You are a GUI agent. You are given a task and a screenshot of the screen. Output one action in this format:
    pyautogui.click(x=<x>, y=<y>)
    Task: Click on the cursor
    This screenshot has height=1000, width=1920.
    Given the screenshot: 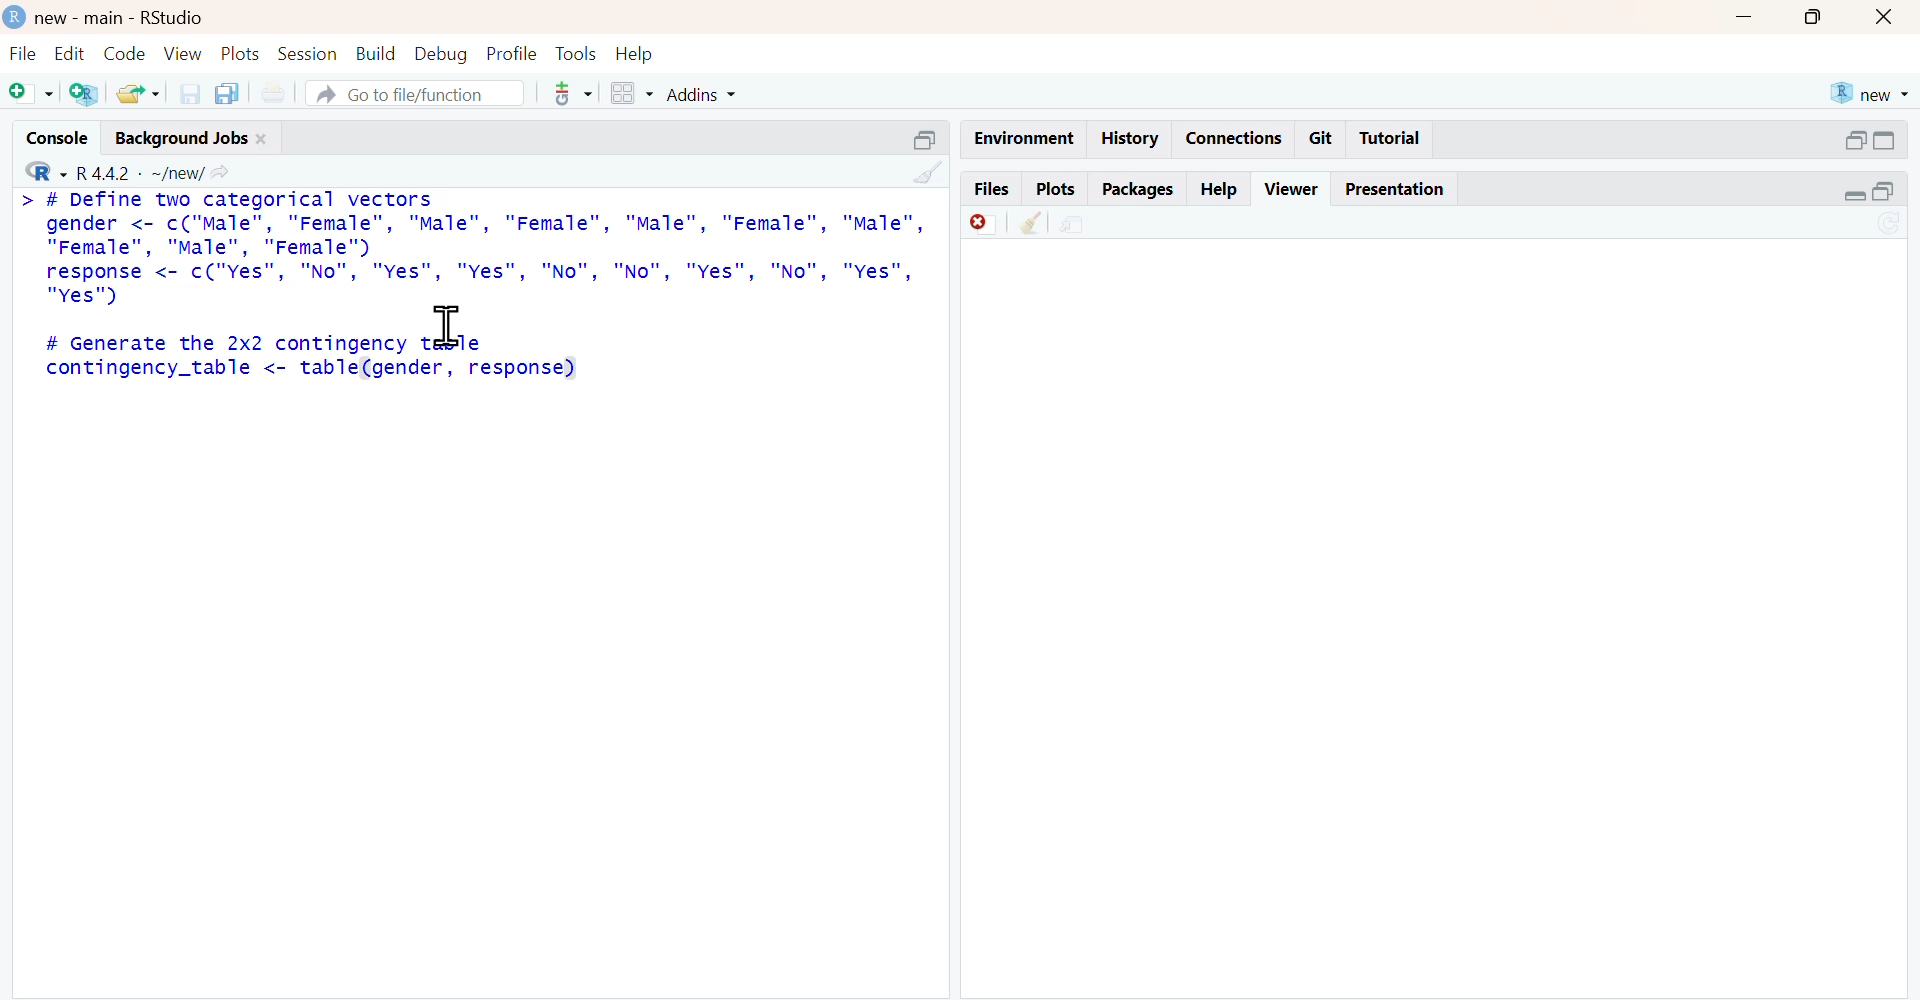 What is the action you would take?
    pyautogui.click(x=449, y=327)
    